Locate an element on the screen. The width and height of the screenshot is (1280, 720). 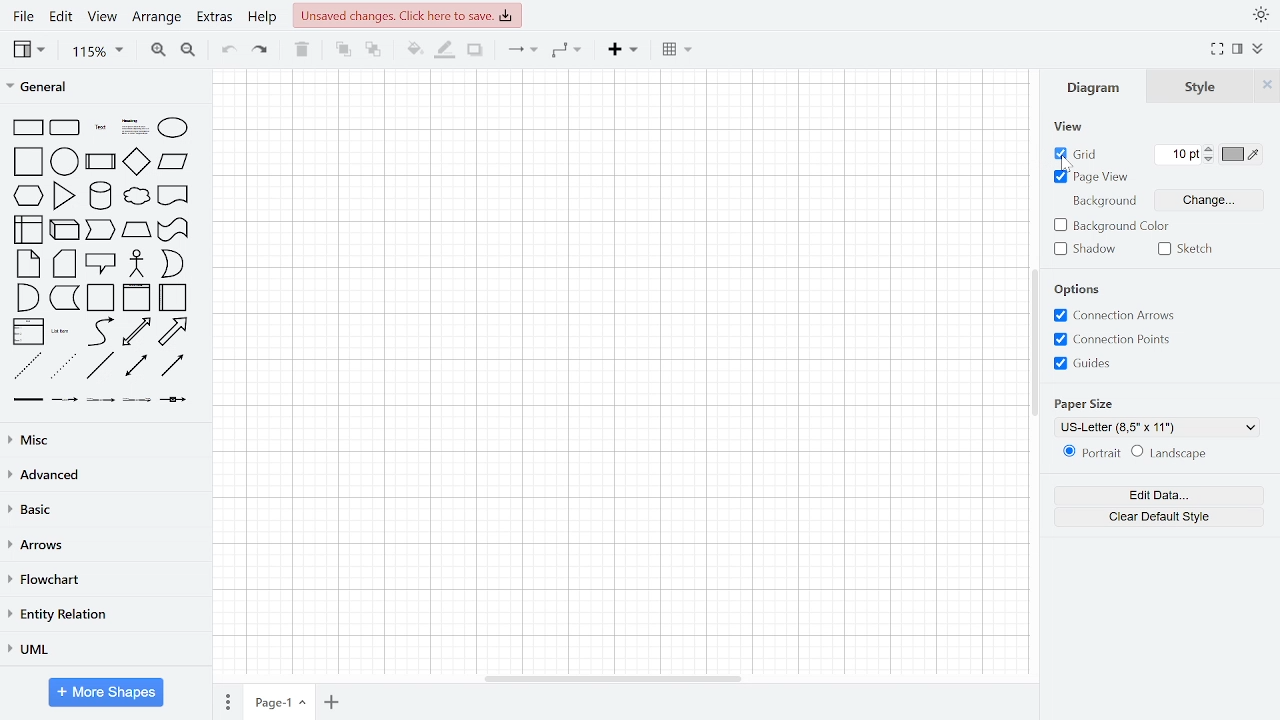
dashed line is located at coordinates (28, 364).